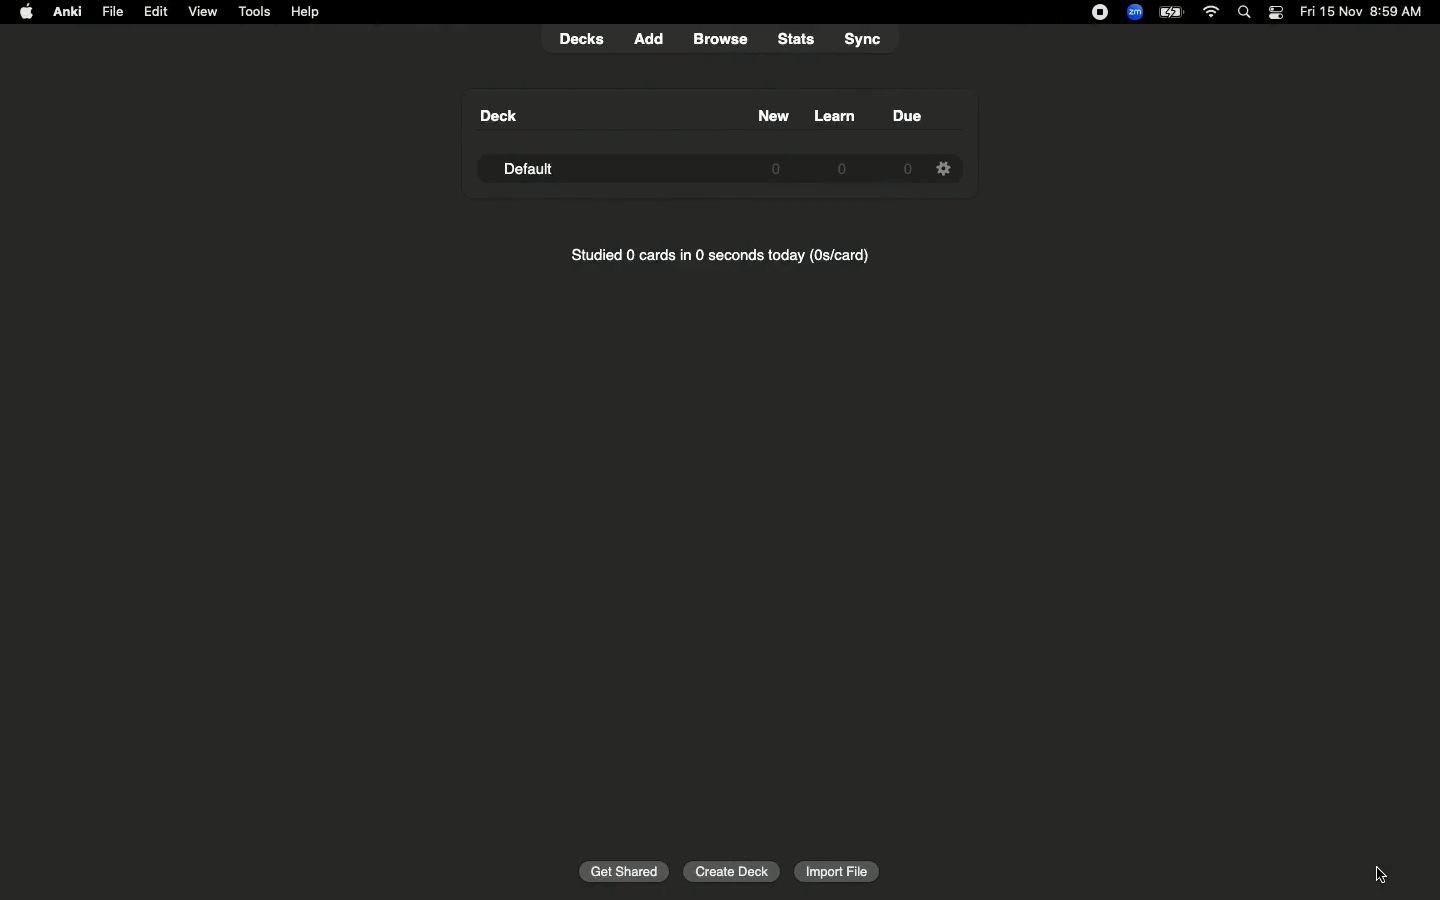 The width and height of the screenshot is (1440, 900). Describe the element at coordinates (502, 117) in the screenshot. I see `Deck` at that location.